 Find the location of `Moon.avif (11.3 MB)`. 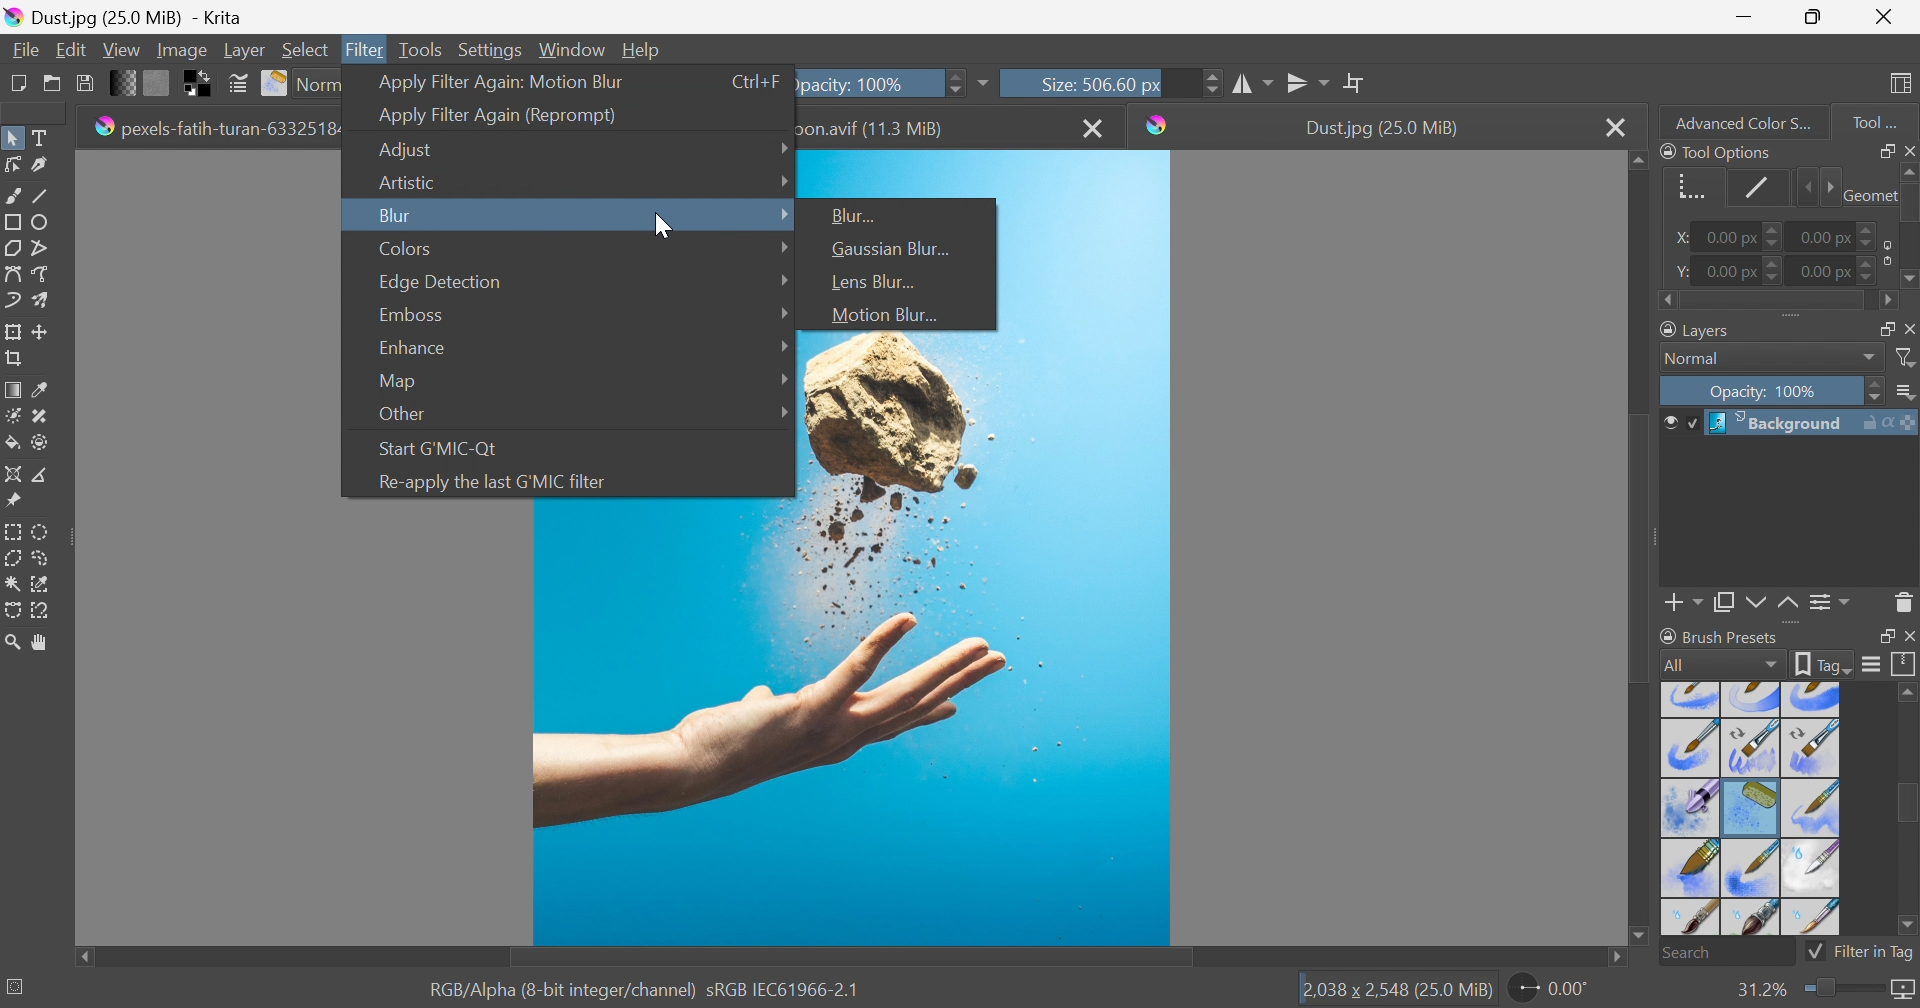

Moon.avif (11.3 MB) is located at coordinates (876, 127).